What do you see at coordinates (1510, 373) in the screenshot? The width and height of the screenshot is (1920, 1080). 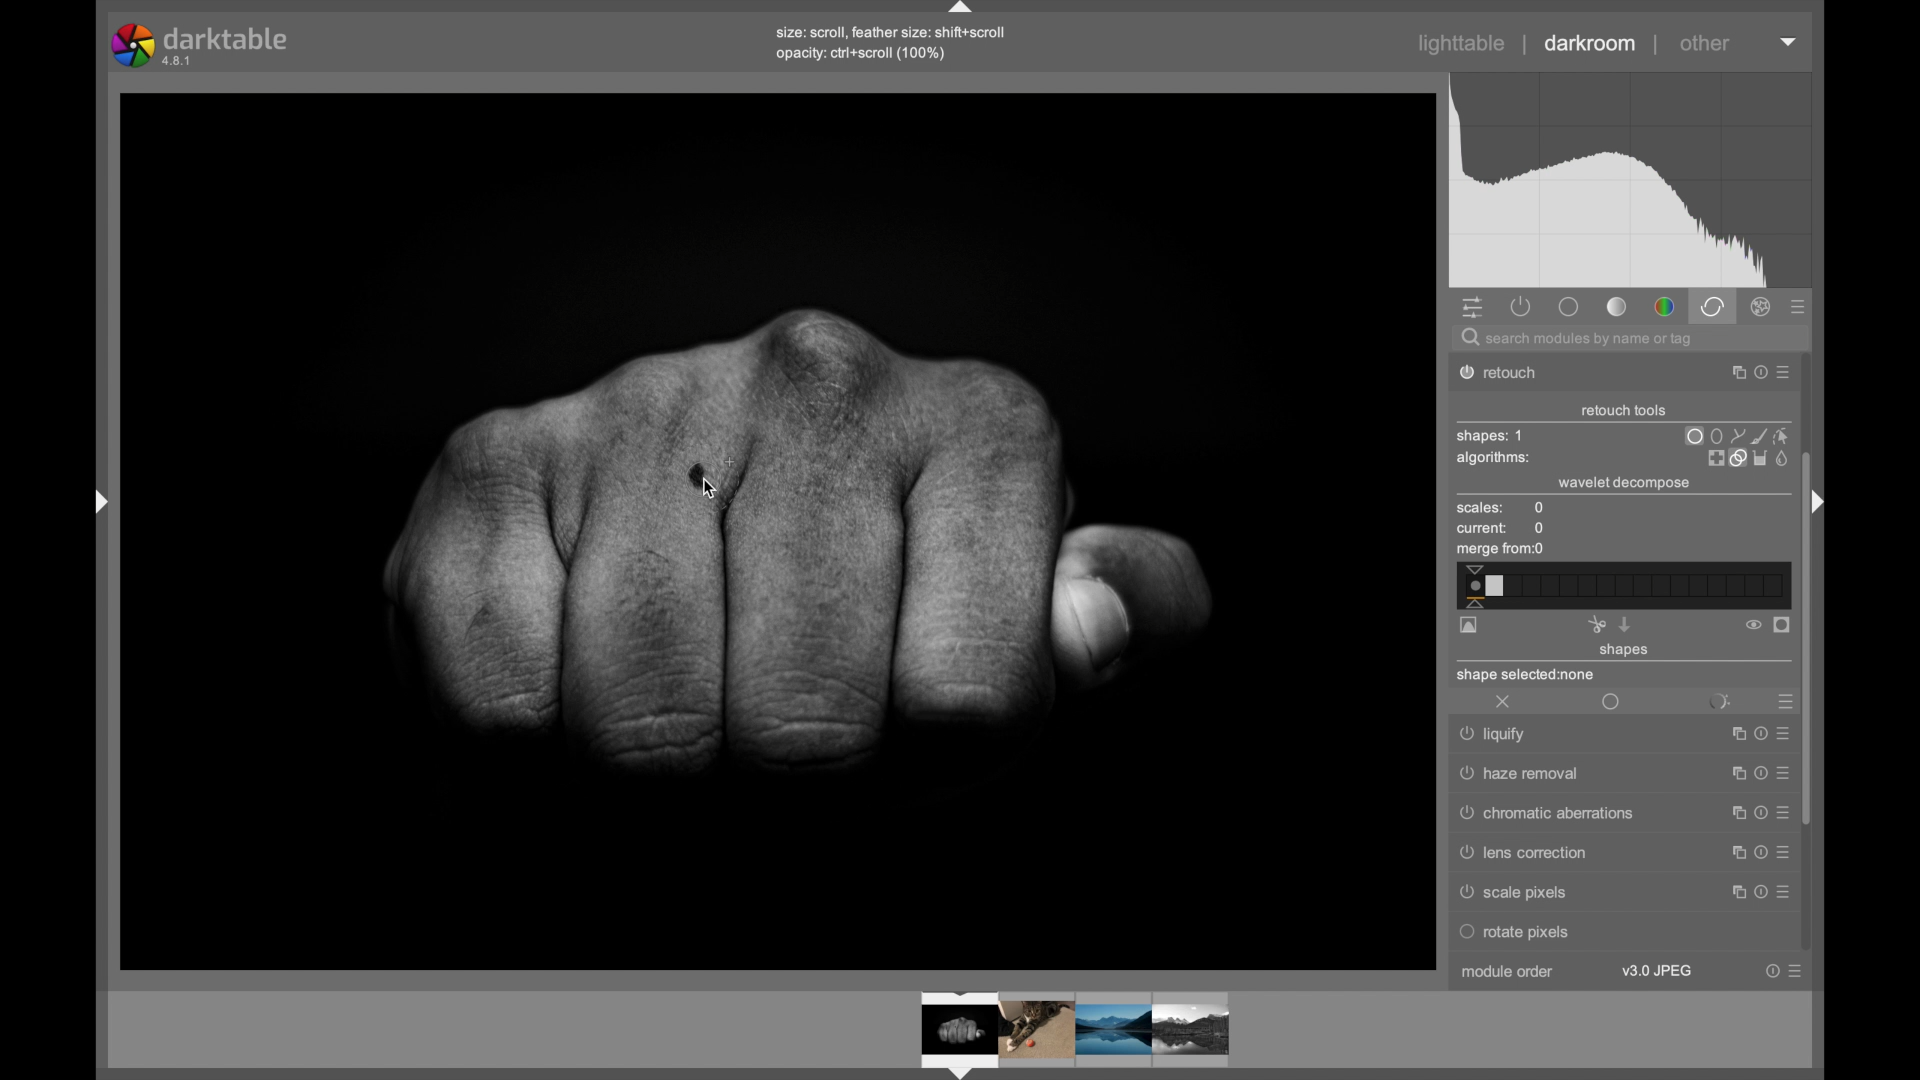 I see `retouch` at bounding box center [1510, 373].